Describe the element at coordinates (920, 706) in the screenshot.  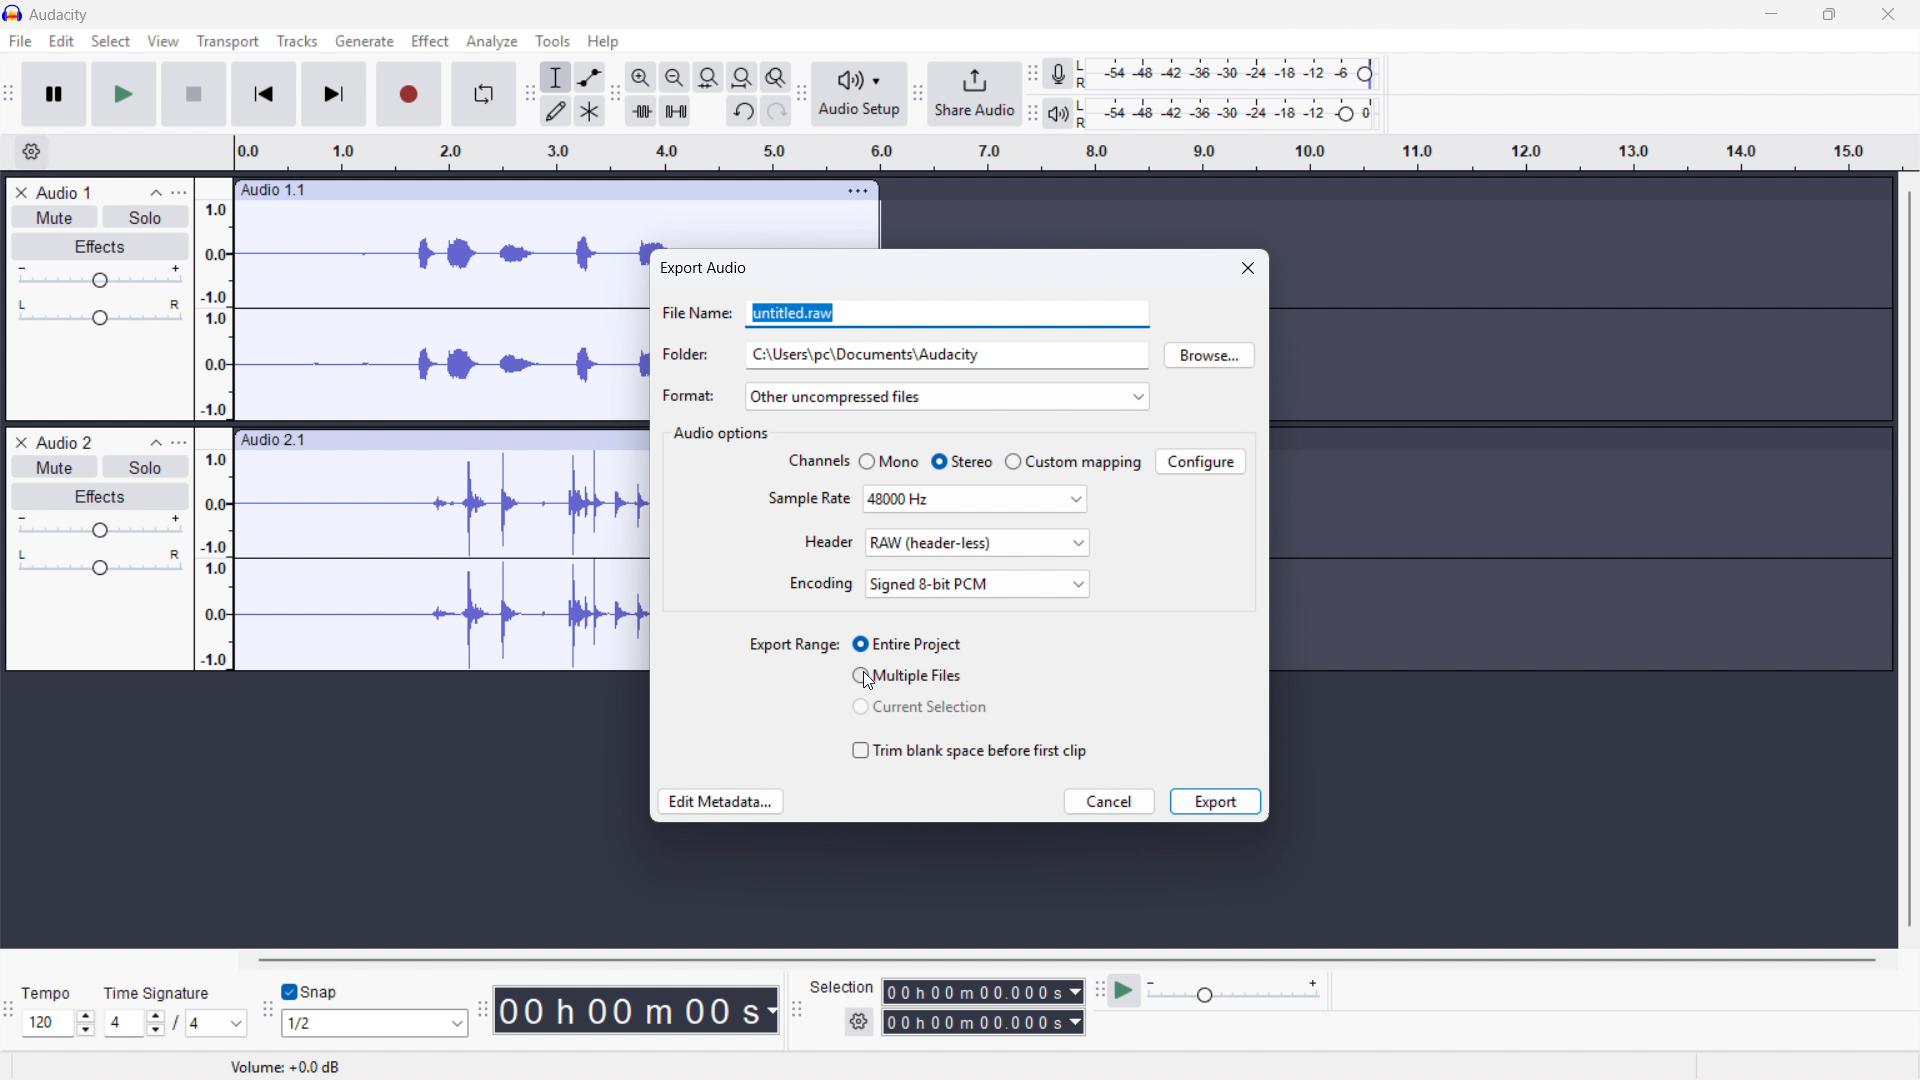
I see `Current selection` at that location.